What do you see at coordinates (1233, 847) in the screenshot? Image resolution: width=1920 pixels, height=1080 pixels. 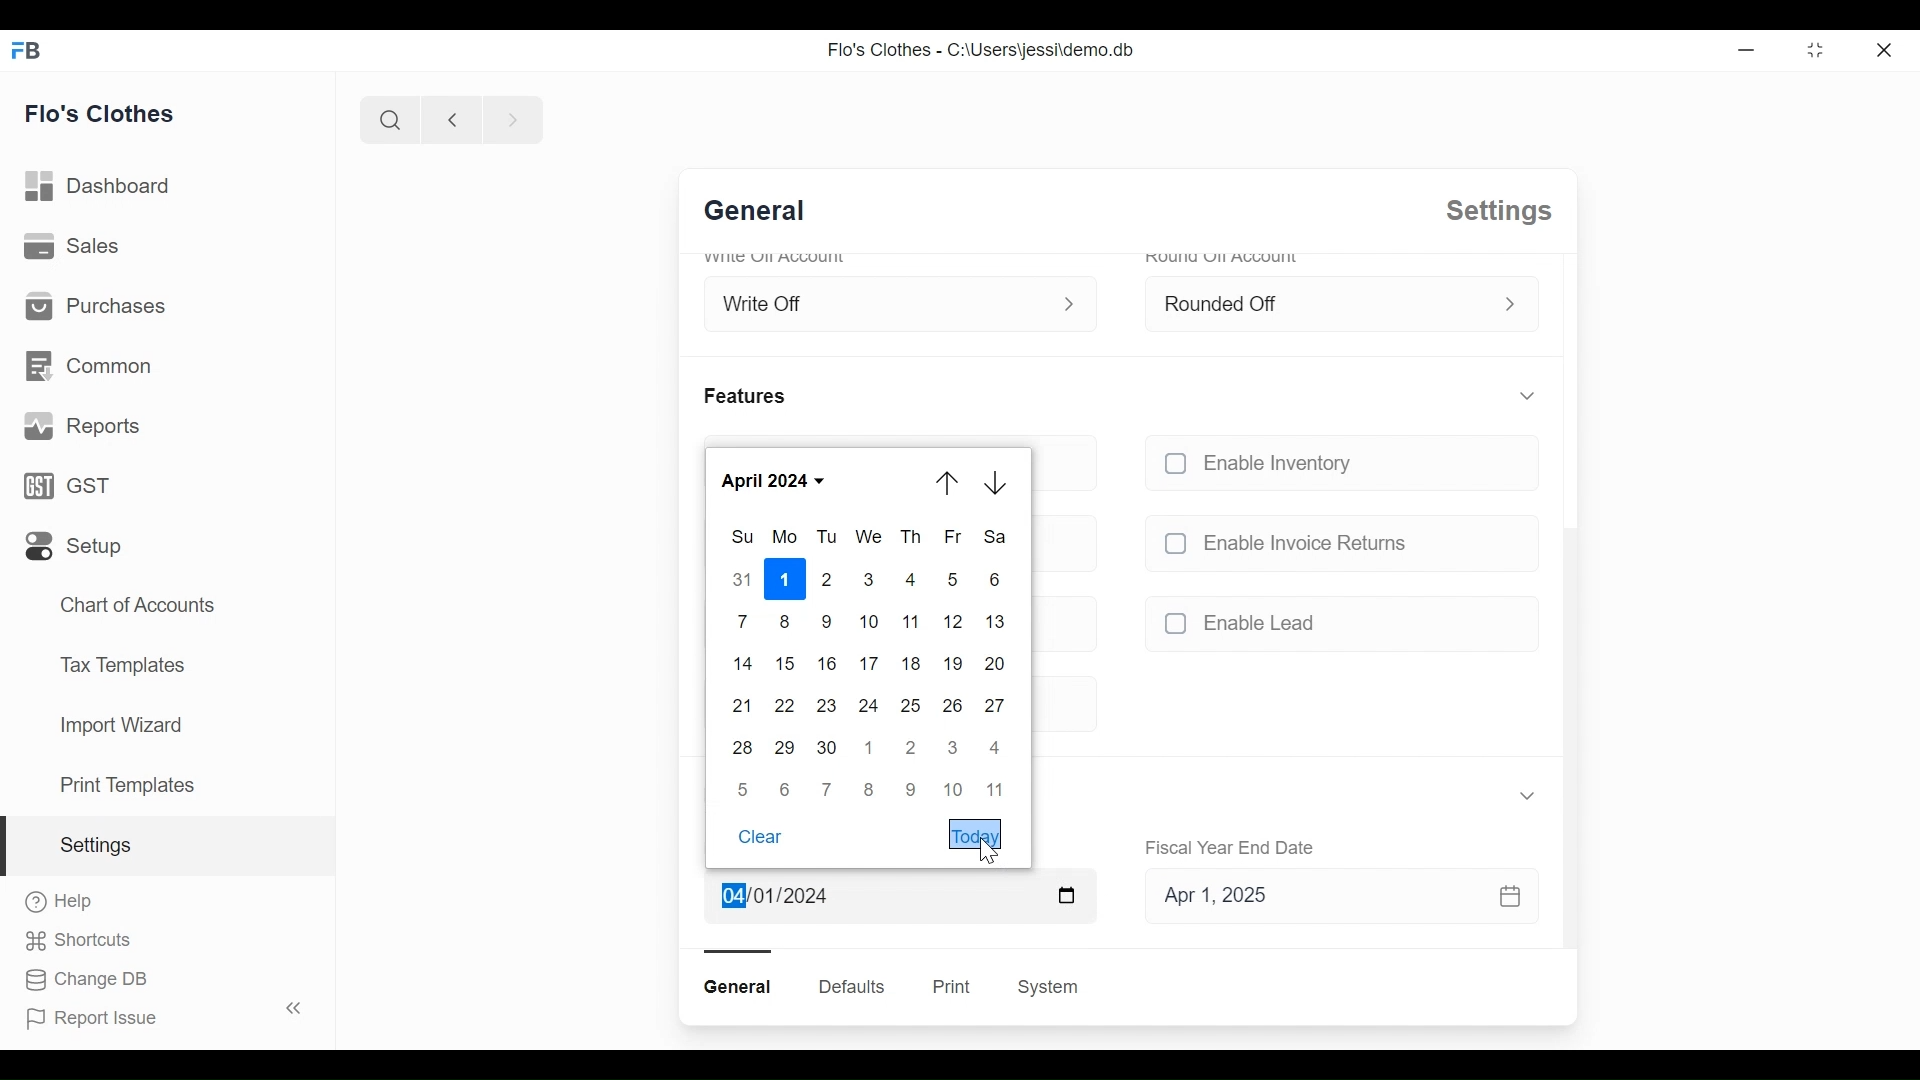 I see `Fiscal Year End Date` at bounding box center [1233, 847].